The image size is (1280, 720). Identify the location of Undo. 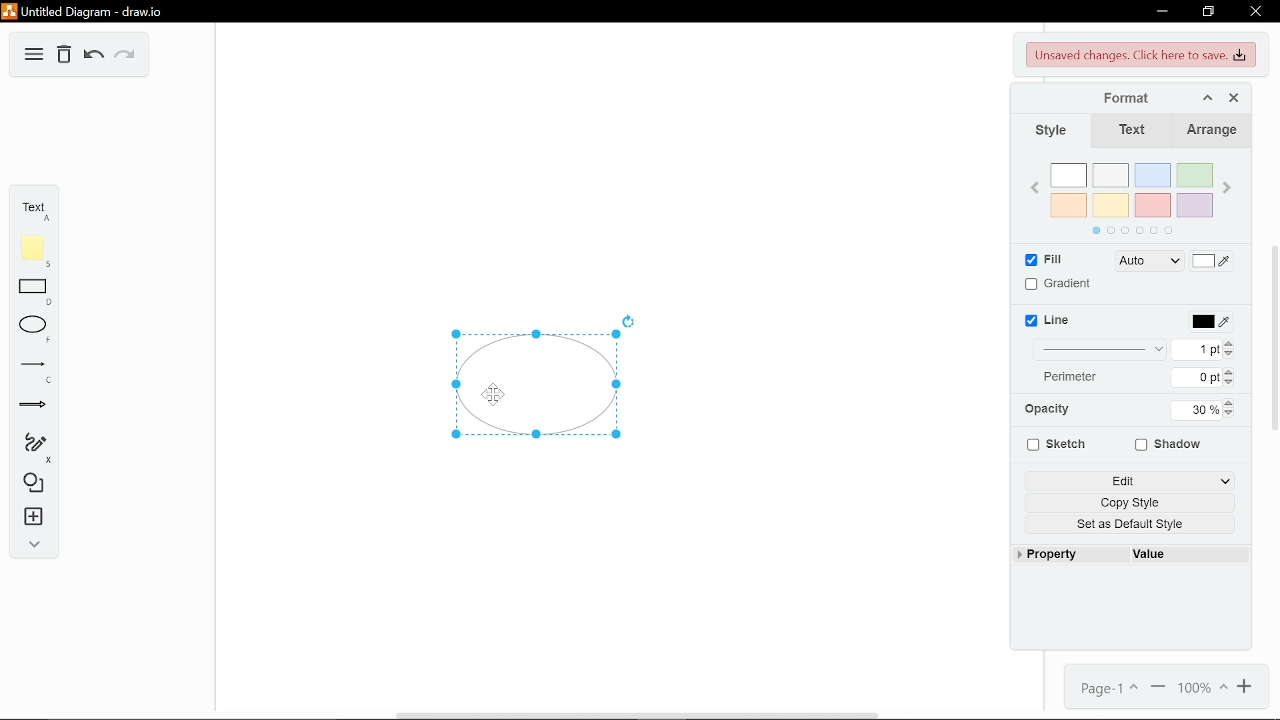
(94, 56).